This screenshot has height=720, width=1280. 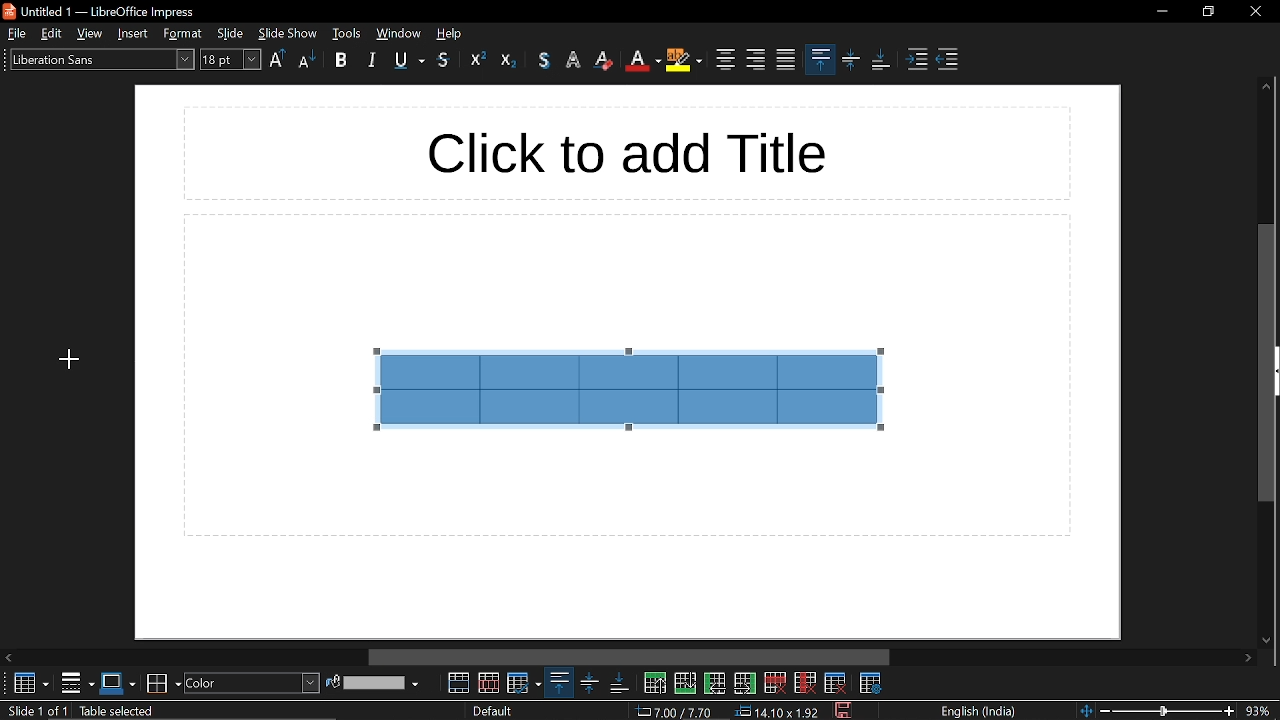 What do you see at coordinates (1263, 710) in the screenshot?
I see `current zoom` at bounding box center [1263, 710].